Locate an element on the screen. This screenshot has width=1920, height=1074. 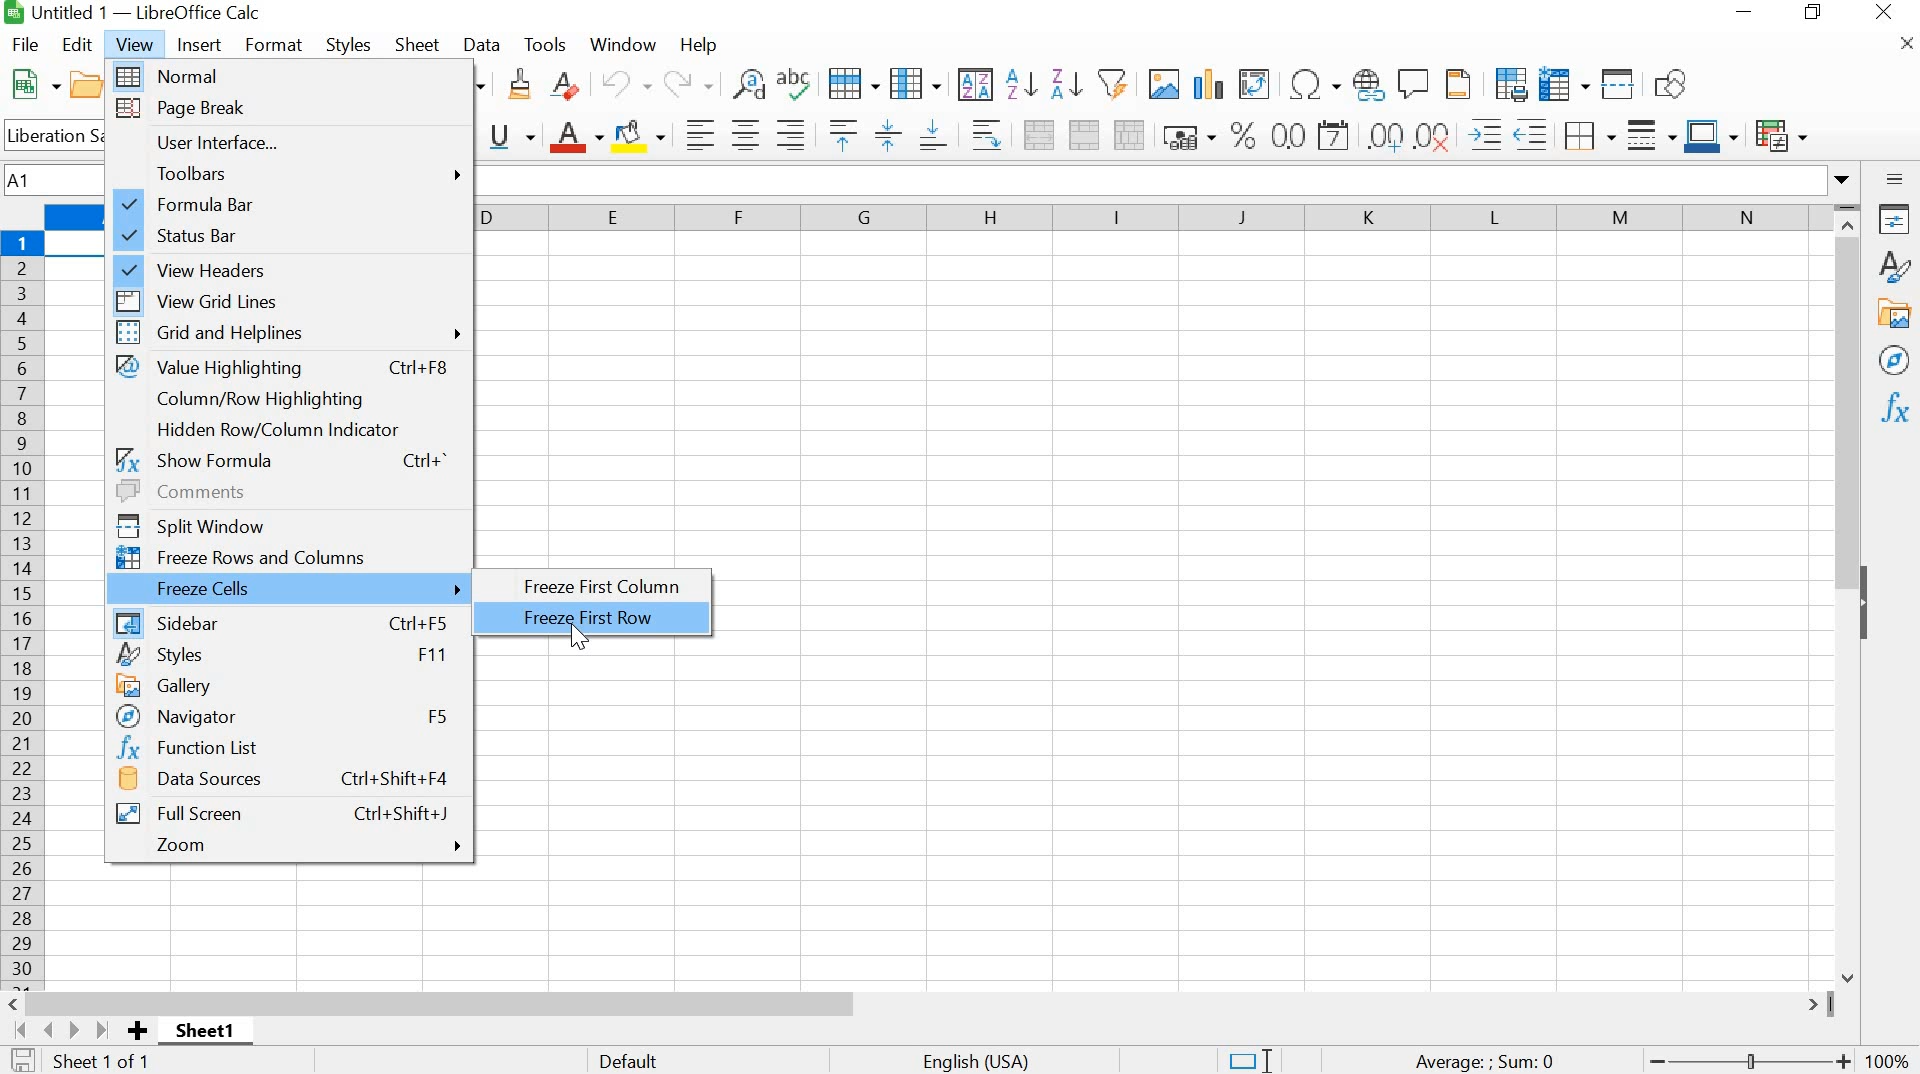
MERGE OR UNMERGE CELLS is located at coordinates (1084, 135).